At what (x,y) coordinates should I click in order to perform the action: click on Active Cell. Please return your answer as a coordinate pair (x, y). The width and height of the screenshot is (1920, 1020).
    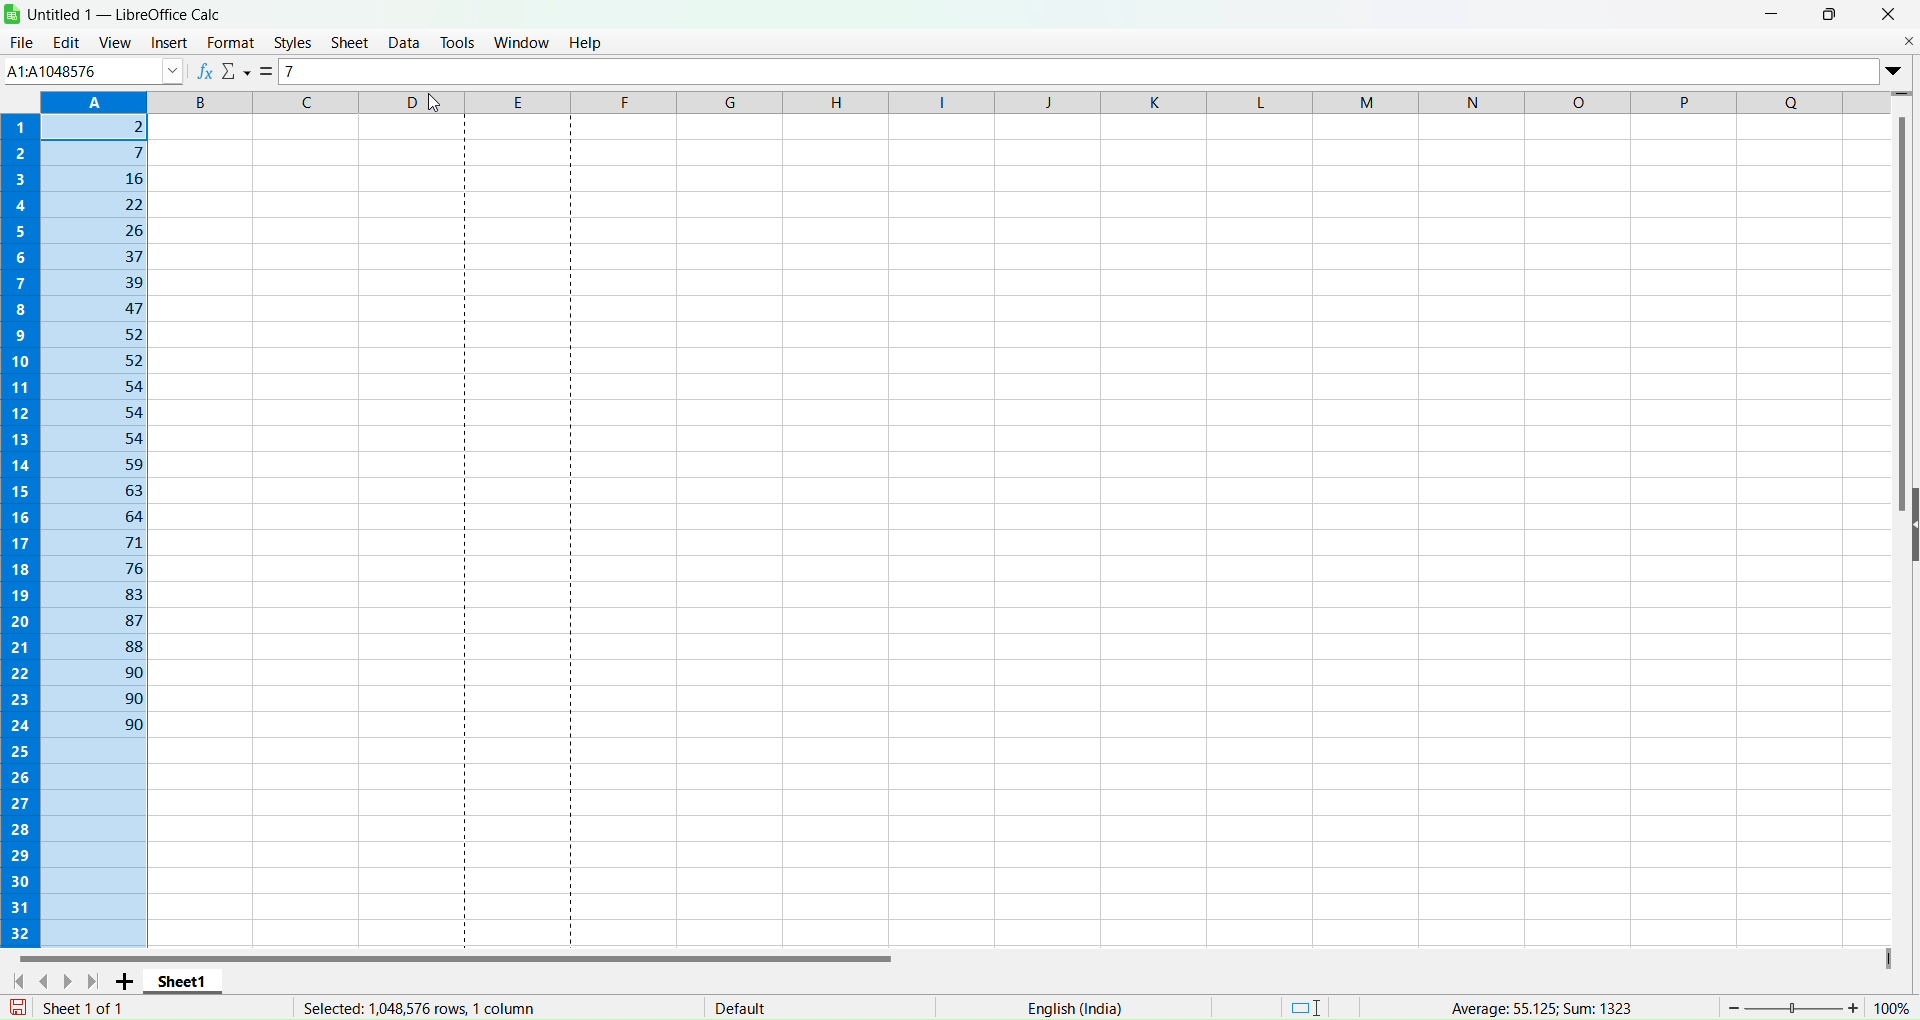
    Looking at the image, I should click on (91, 70).